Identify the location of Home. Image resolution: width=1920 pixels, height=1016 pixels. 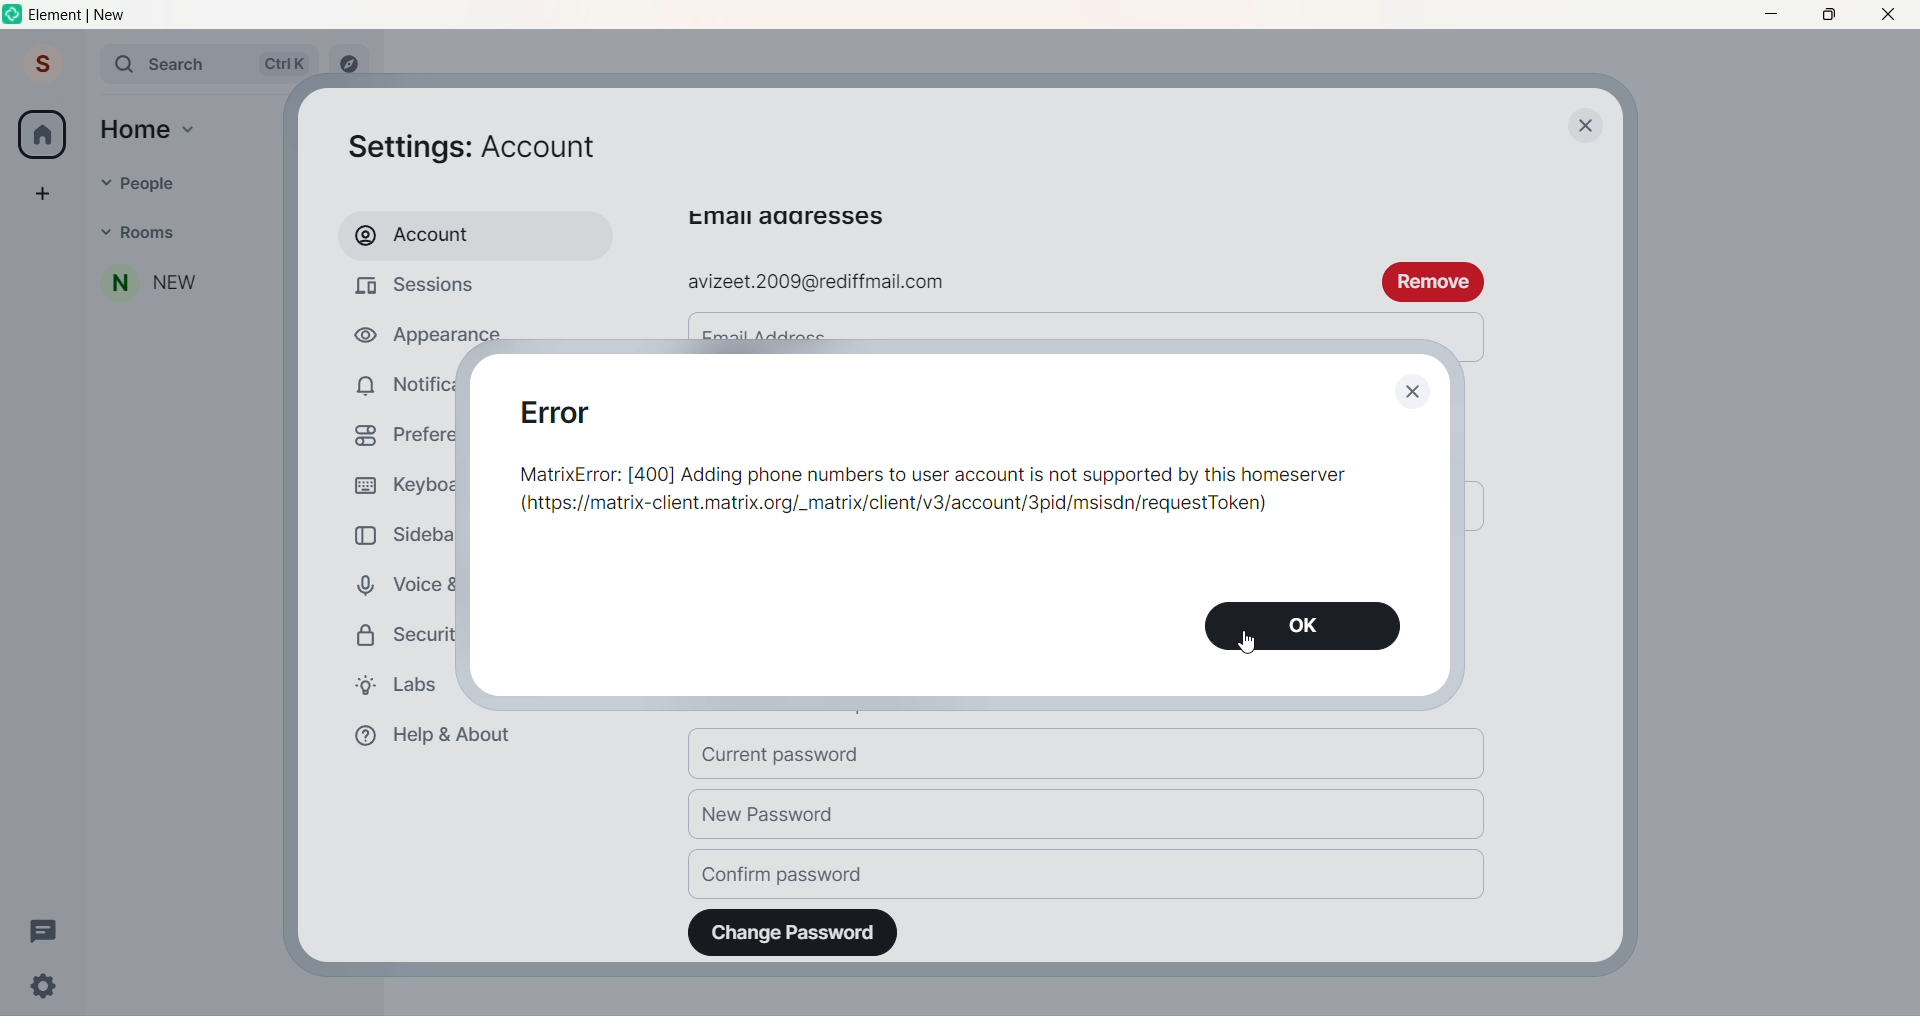
(136, 128).